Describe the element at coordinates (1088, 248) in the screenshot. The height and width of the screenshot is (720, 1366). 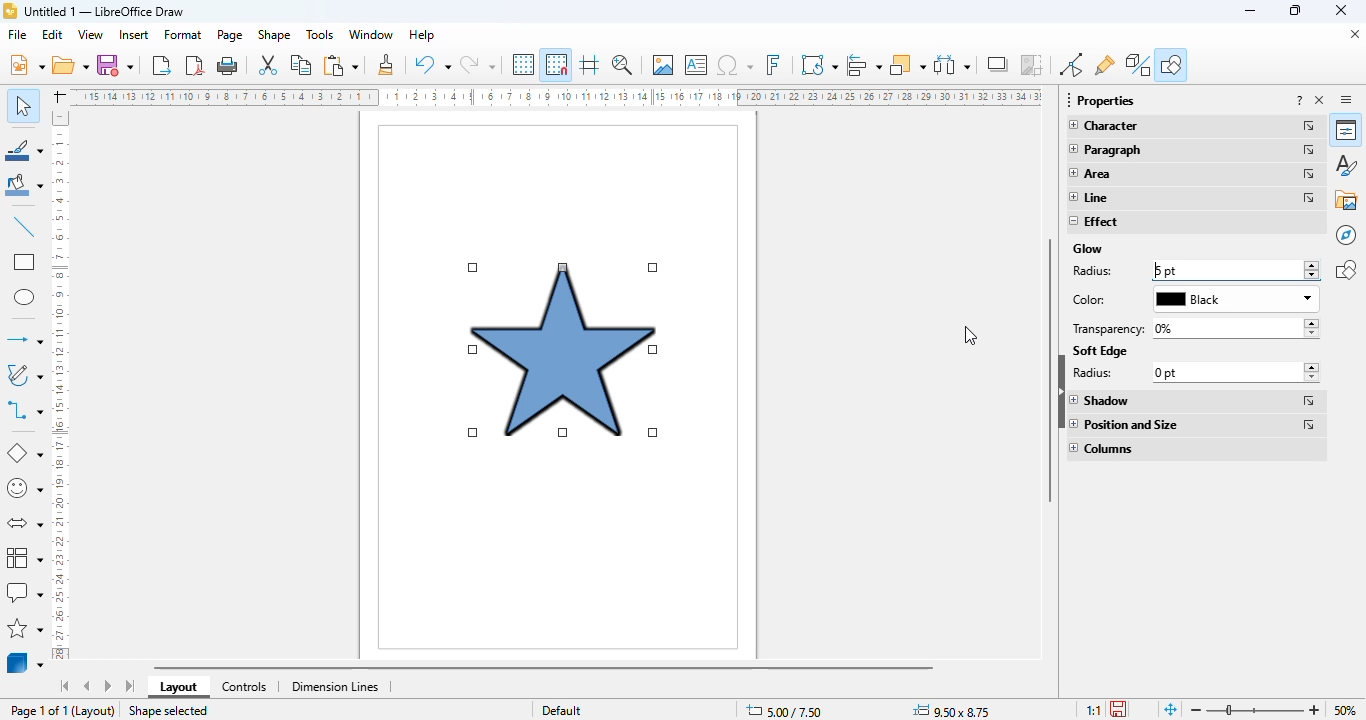
I see `glow` at that location.